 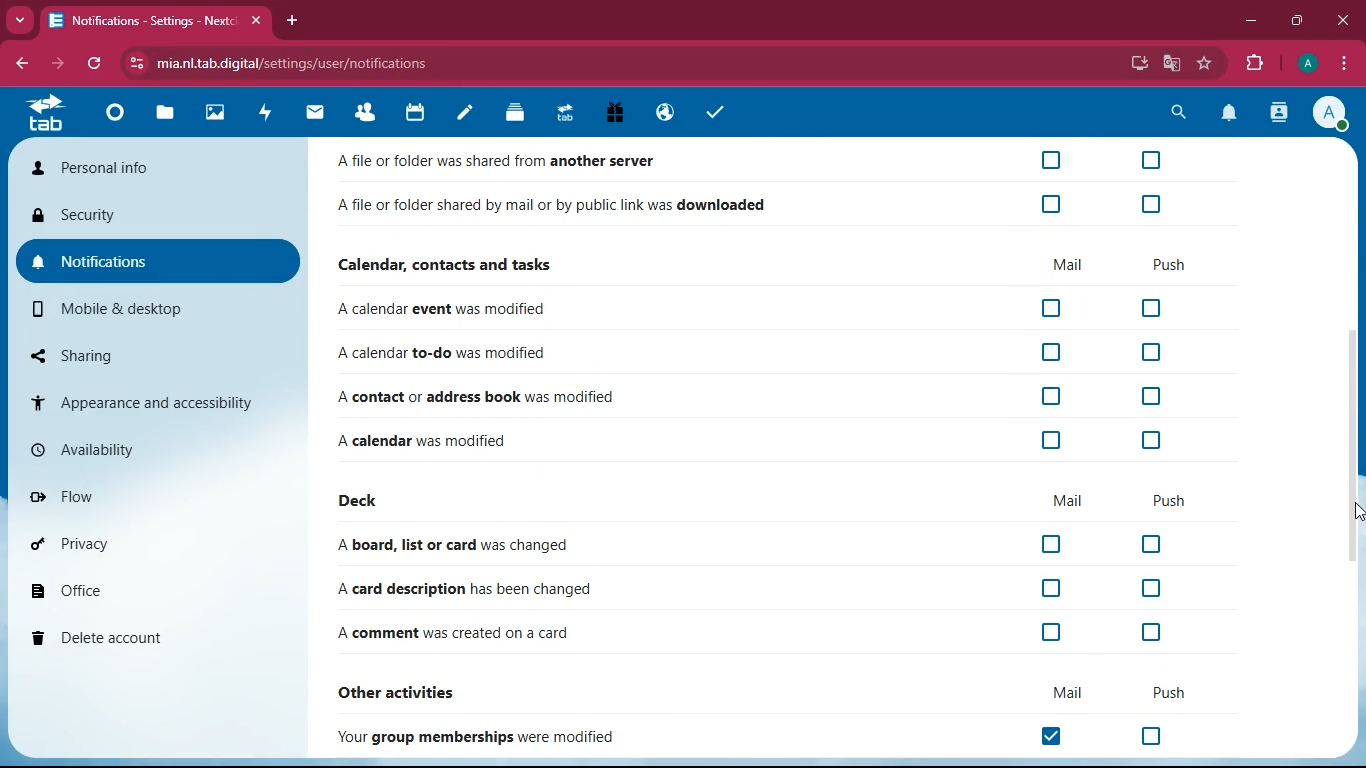 What do you see at coordinates (138, 21) in the screenshot?
I see `Notifications - Nextcloud` at bounding box center [138, 21].